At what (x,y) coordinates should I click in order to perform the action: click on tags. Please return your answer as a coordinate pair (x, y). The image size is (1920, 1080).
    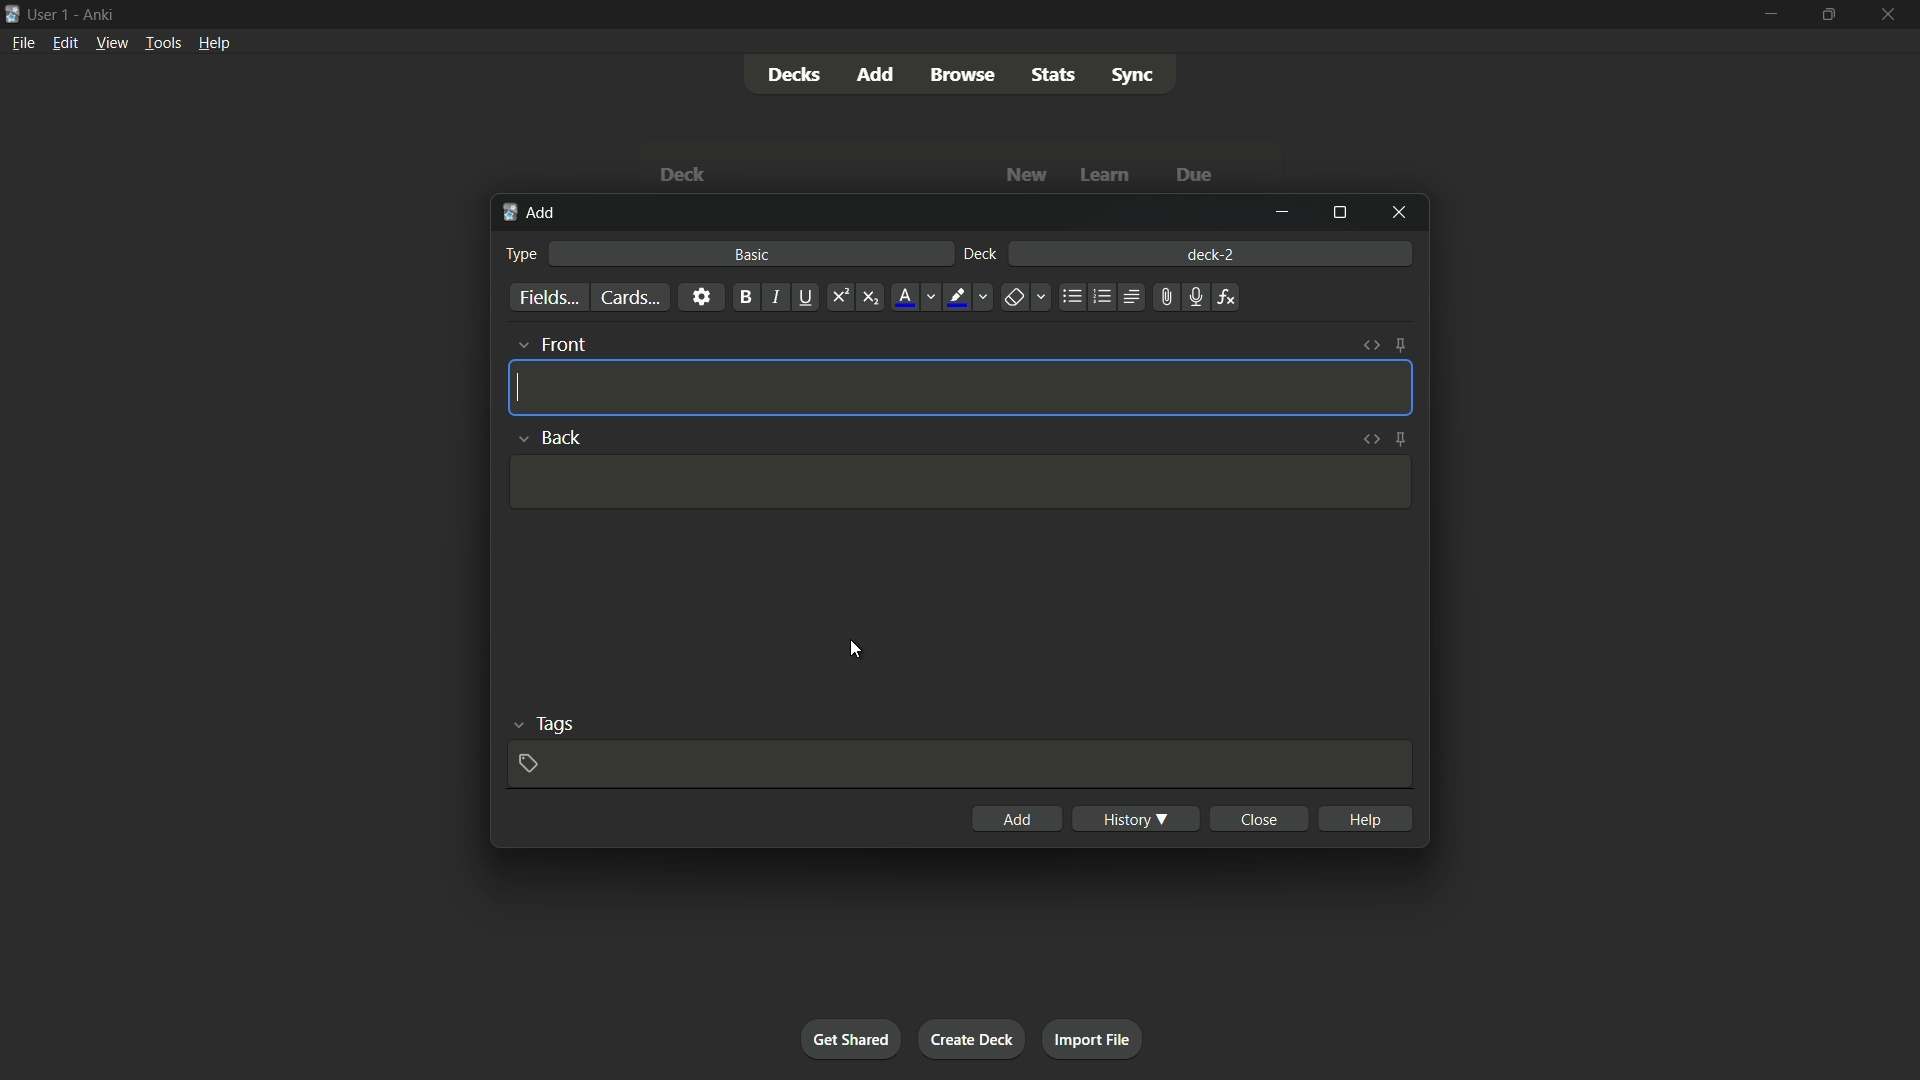
    Looking at the image, I should click on (541, 724).